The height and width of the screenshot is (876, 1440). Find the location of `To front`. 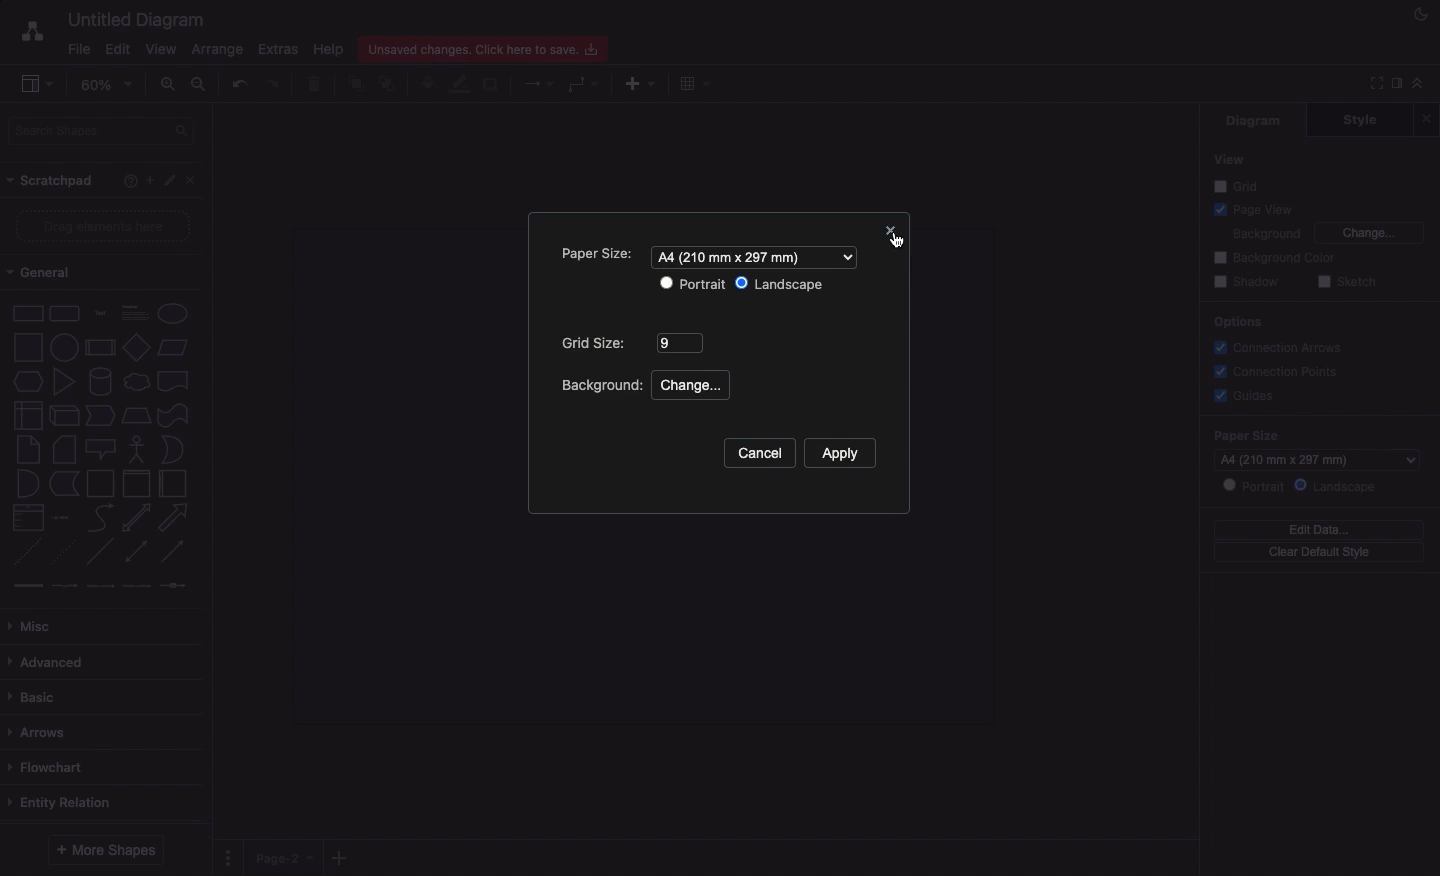

To front is located at coordinates (355, 85).